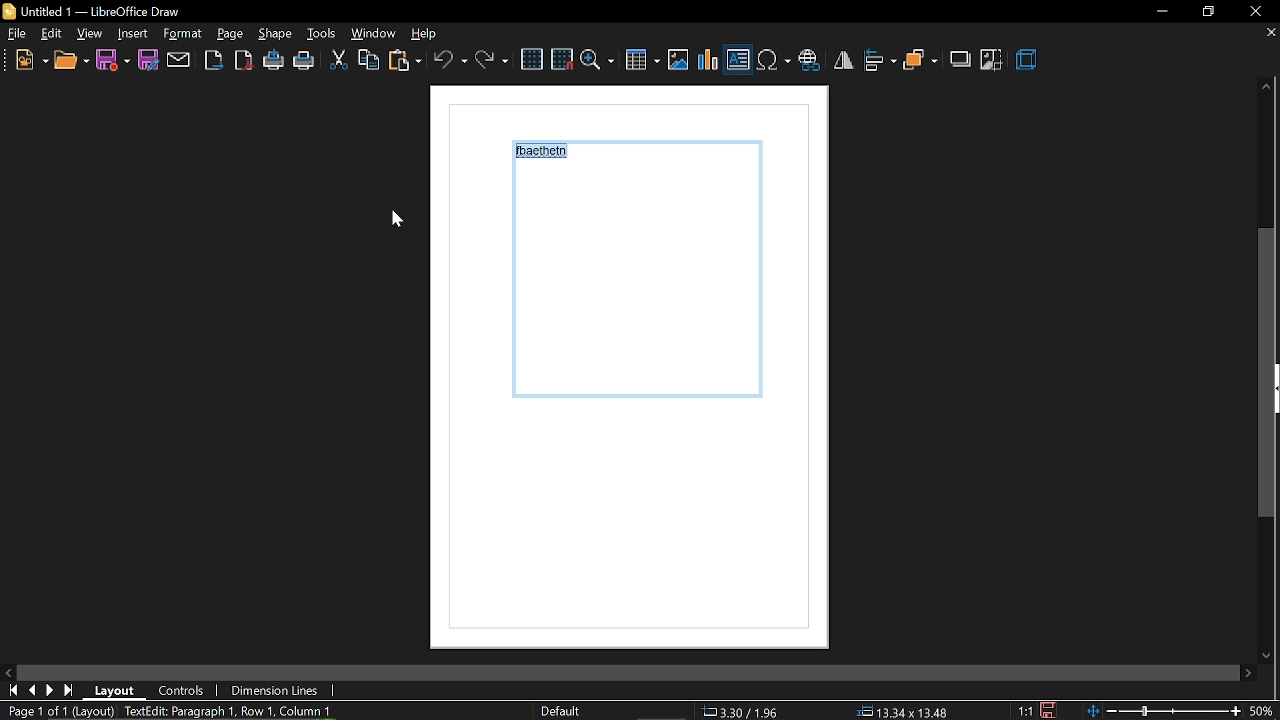 This screenshot has width=1280, height=720. What do you see at coordinates (642, 61) in the screenshot?
I see `Insert table` at bounding box center [642, 61].